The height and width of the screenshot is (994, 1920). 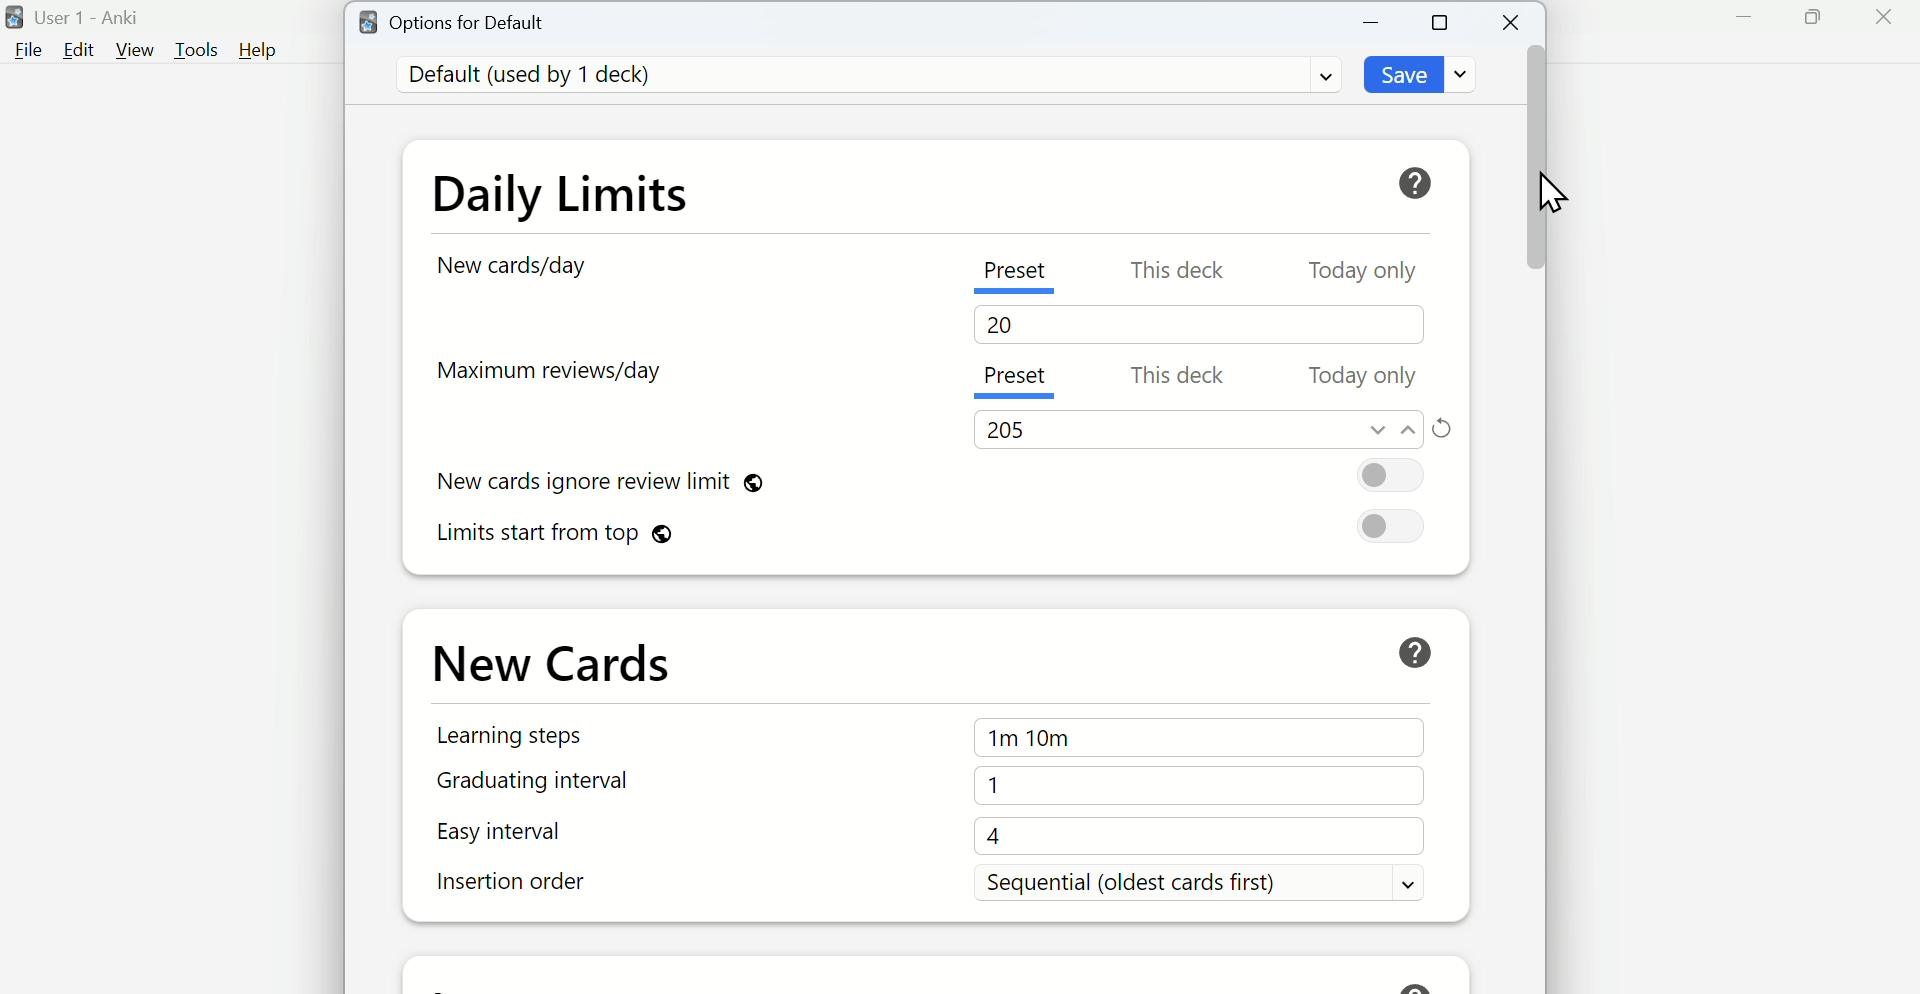 What do you see at coordinates (501, 830) in the screenshot?
I see `Easy interval` at bounding box center [501, 830].